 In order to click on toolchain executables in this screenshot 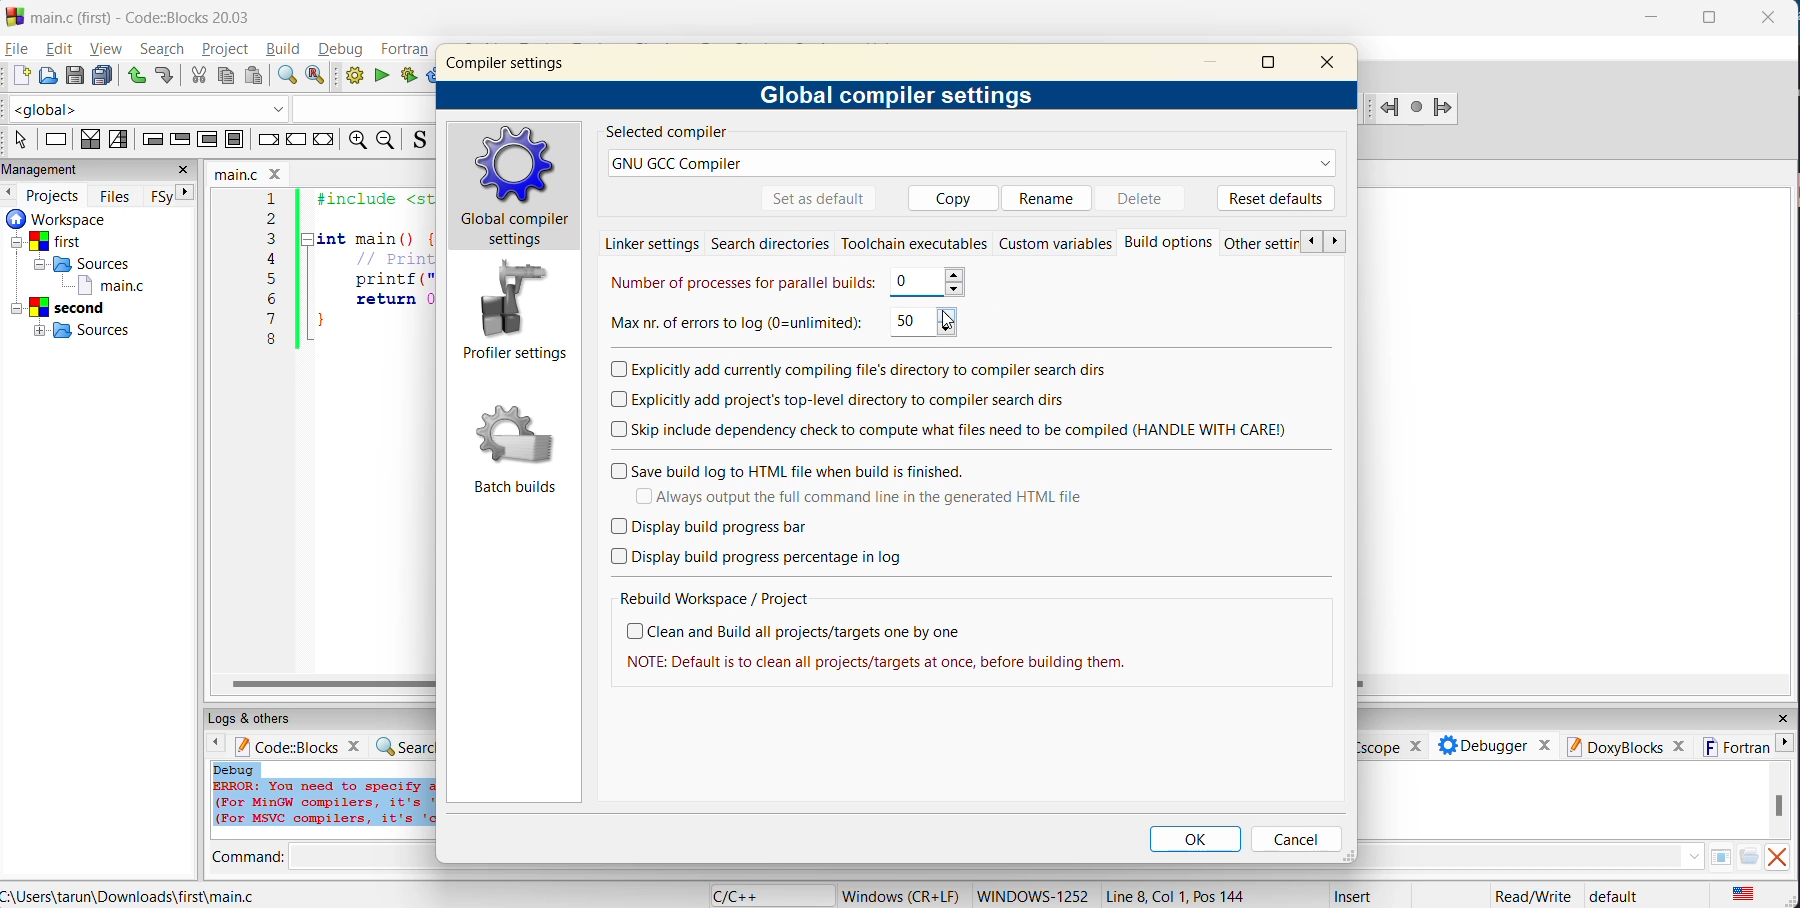, I will do `click(913, 242)`.